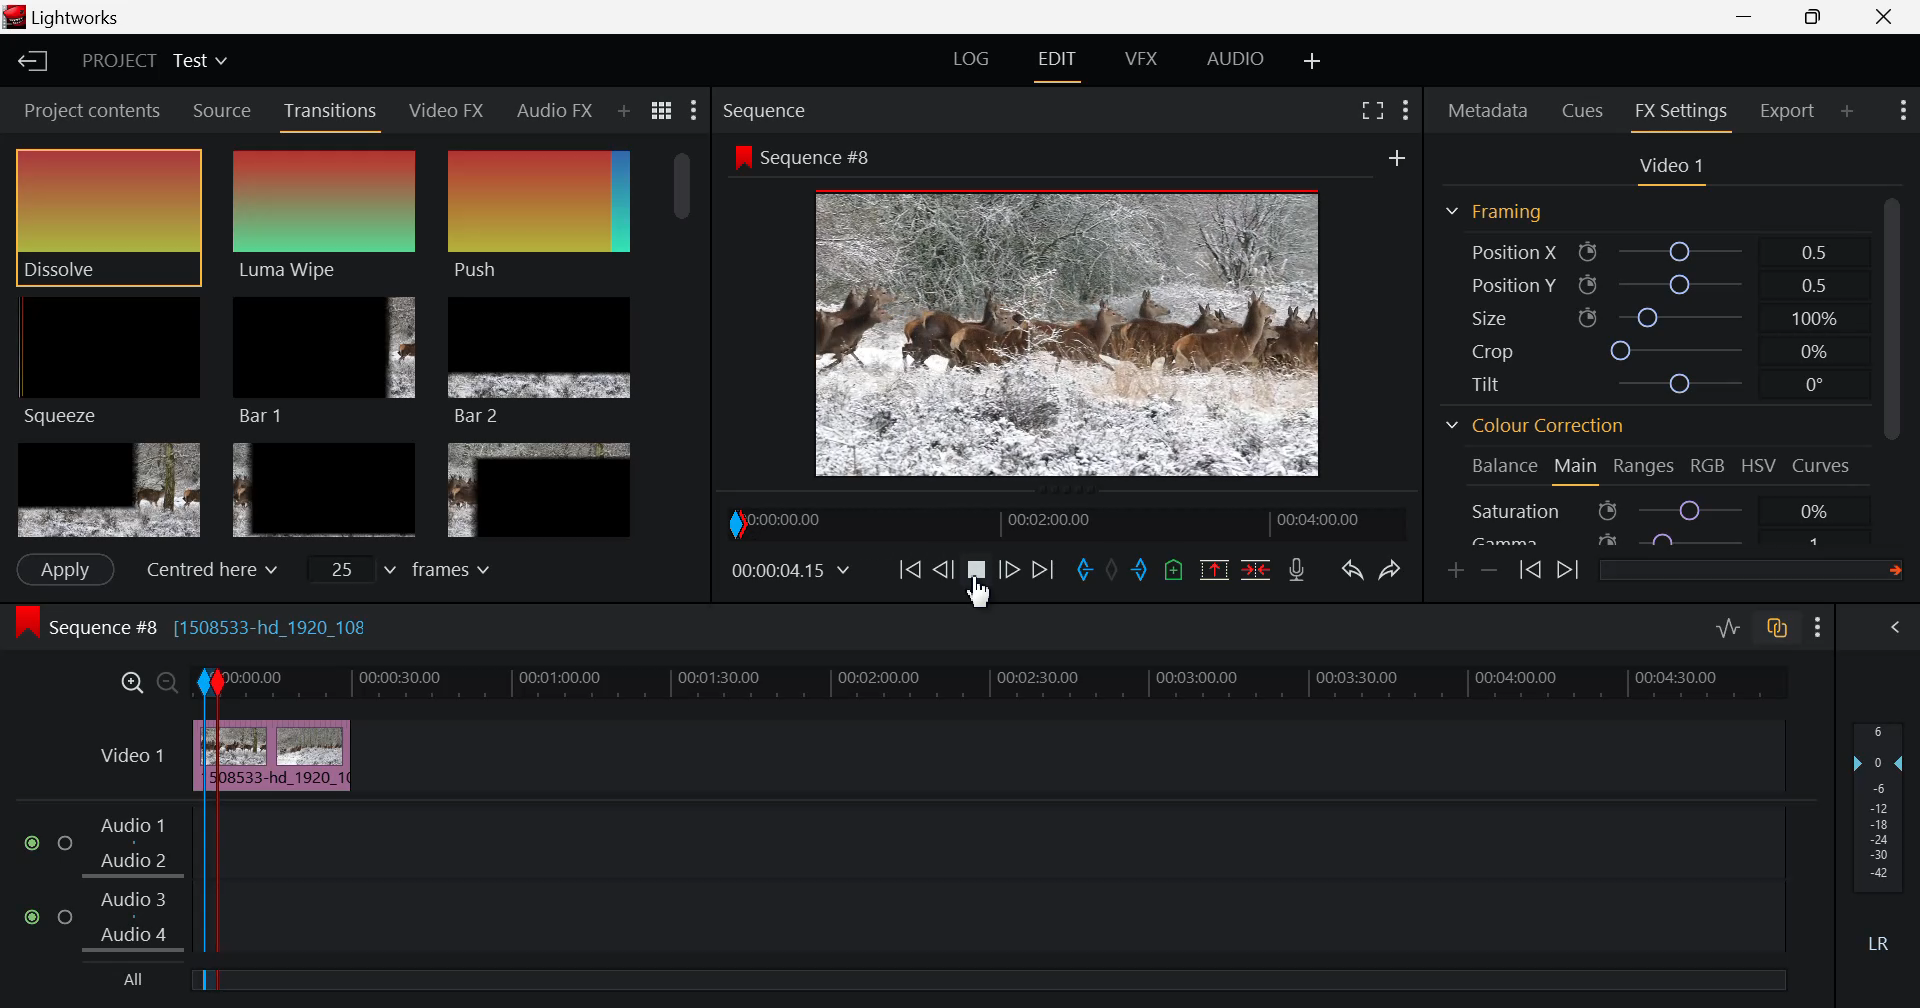 This screenshot has height=1008, width=1920. Describe the element at coordinates (988, 600) in the screenshot. I see `Cursor` at that location.